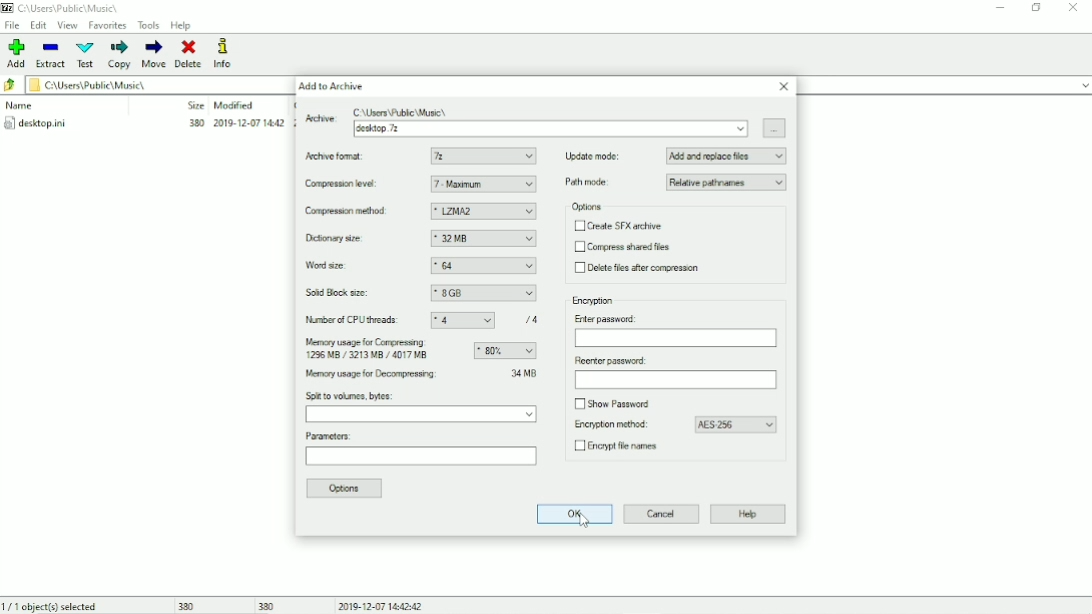 This screenshot has height=614, width=1092. I want to click on Browse, so click(775, 127).